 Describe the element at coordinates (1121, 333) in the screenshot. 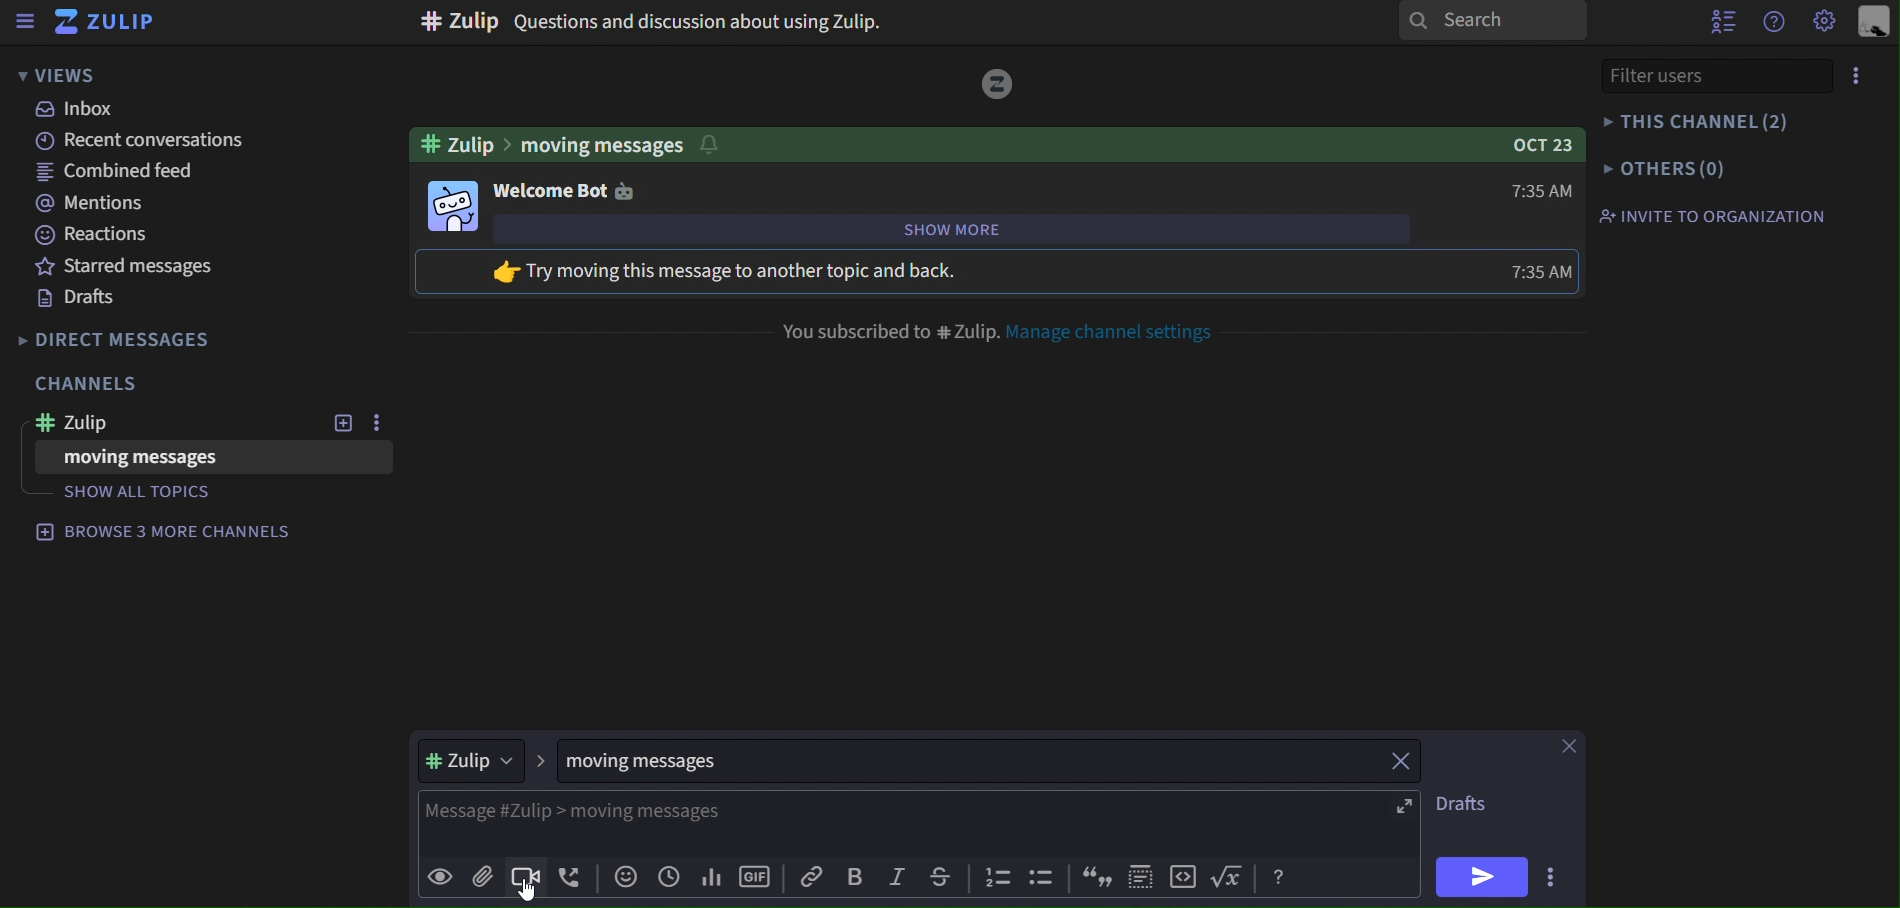

I see `manage channel settings` at that location.